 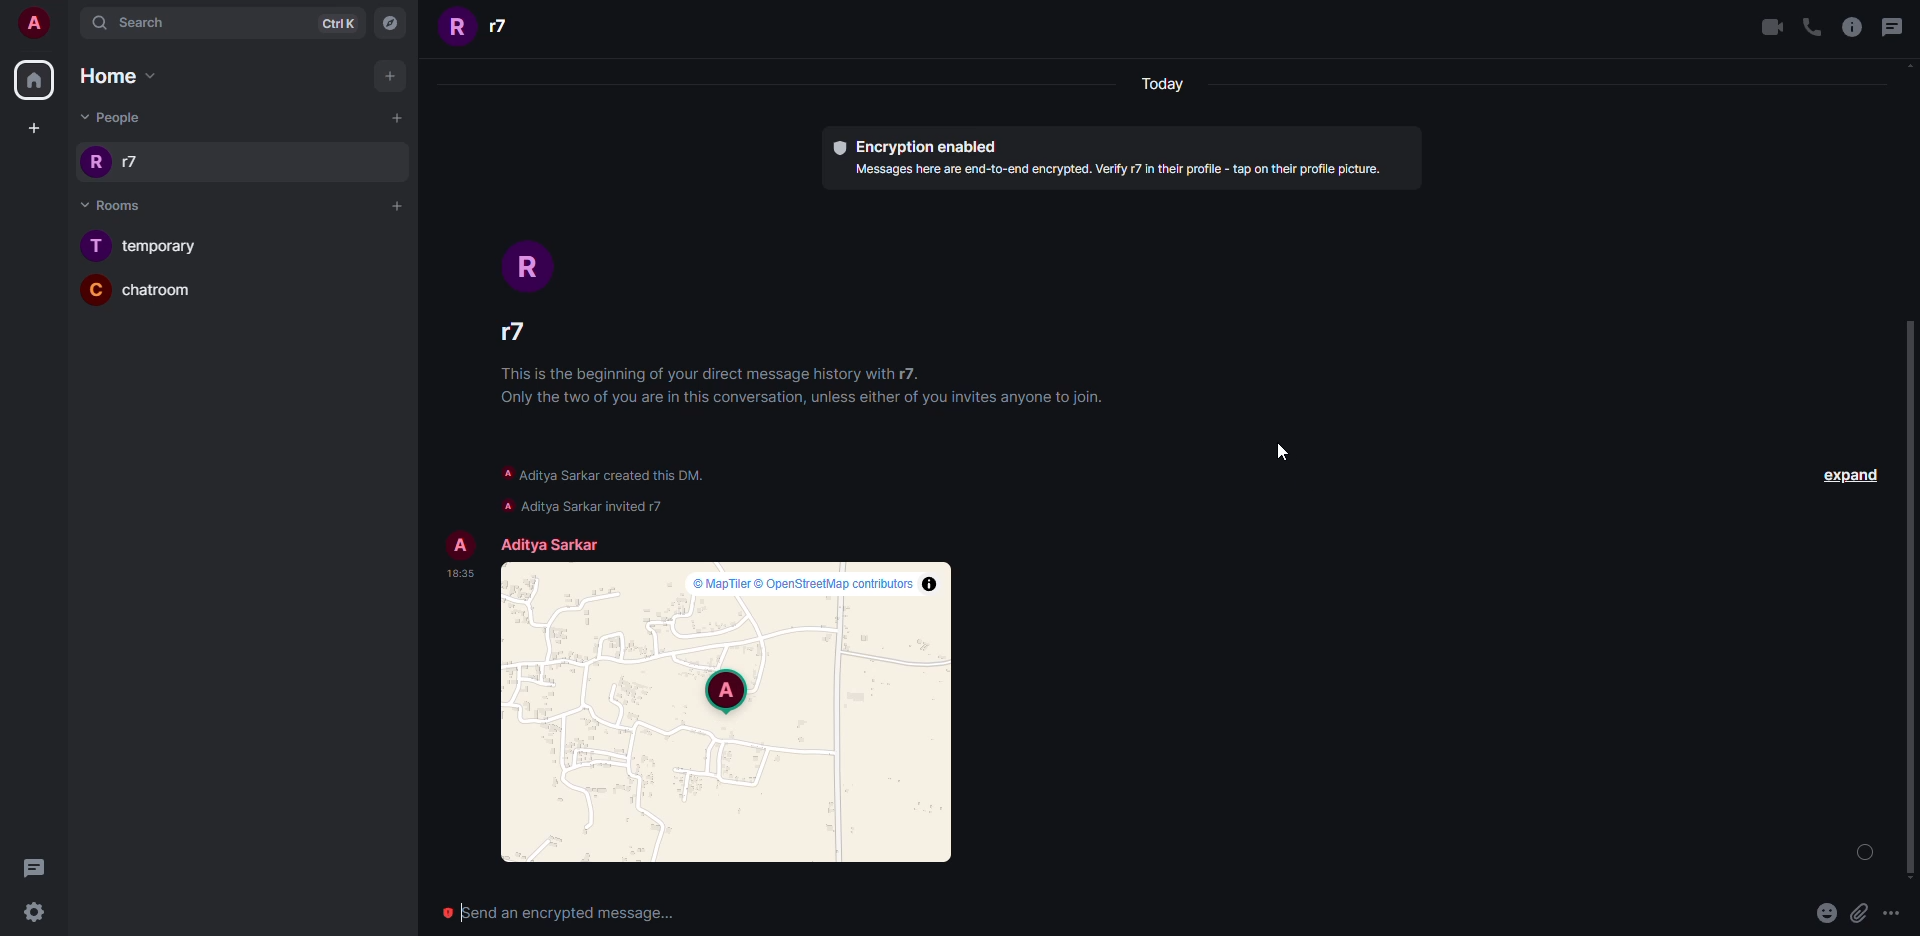 What do you see at coordinates (142, 246) in the screenshot?
I see `Temporary` at bounding box center [142, 246].